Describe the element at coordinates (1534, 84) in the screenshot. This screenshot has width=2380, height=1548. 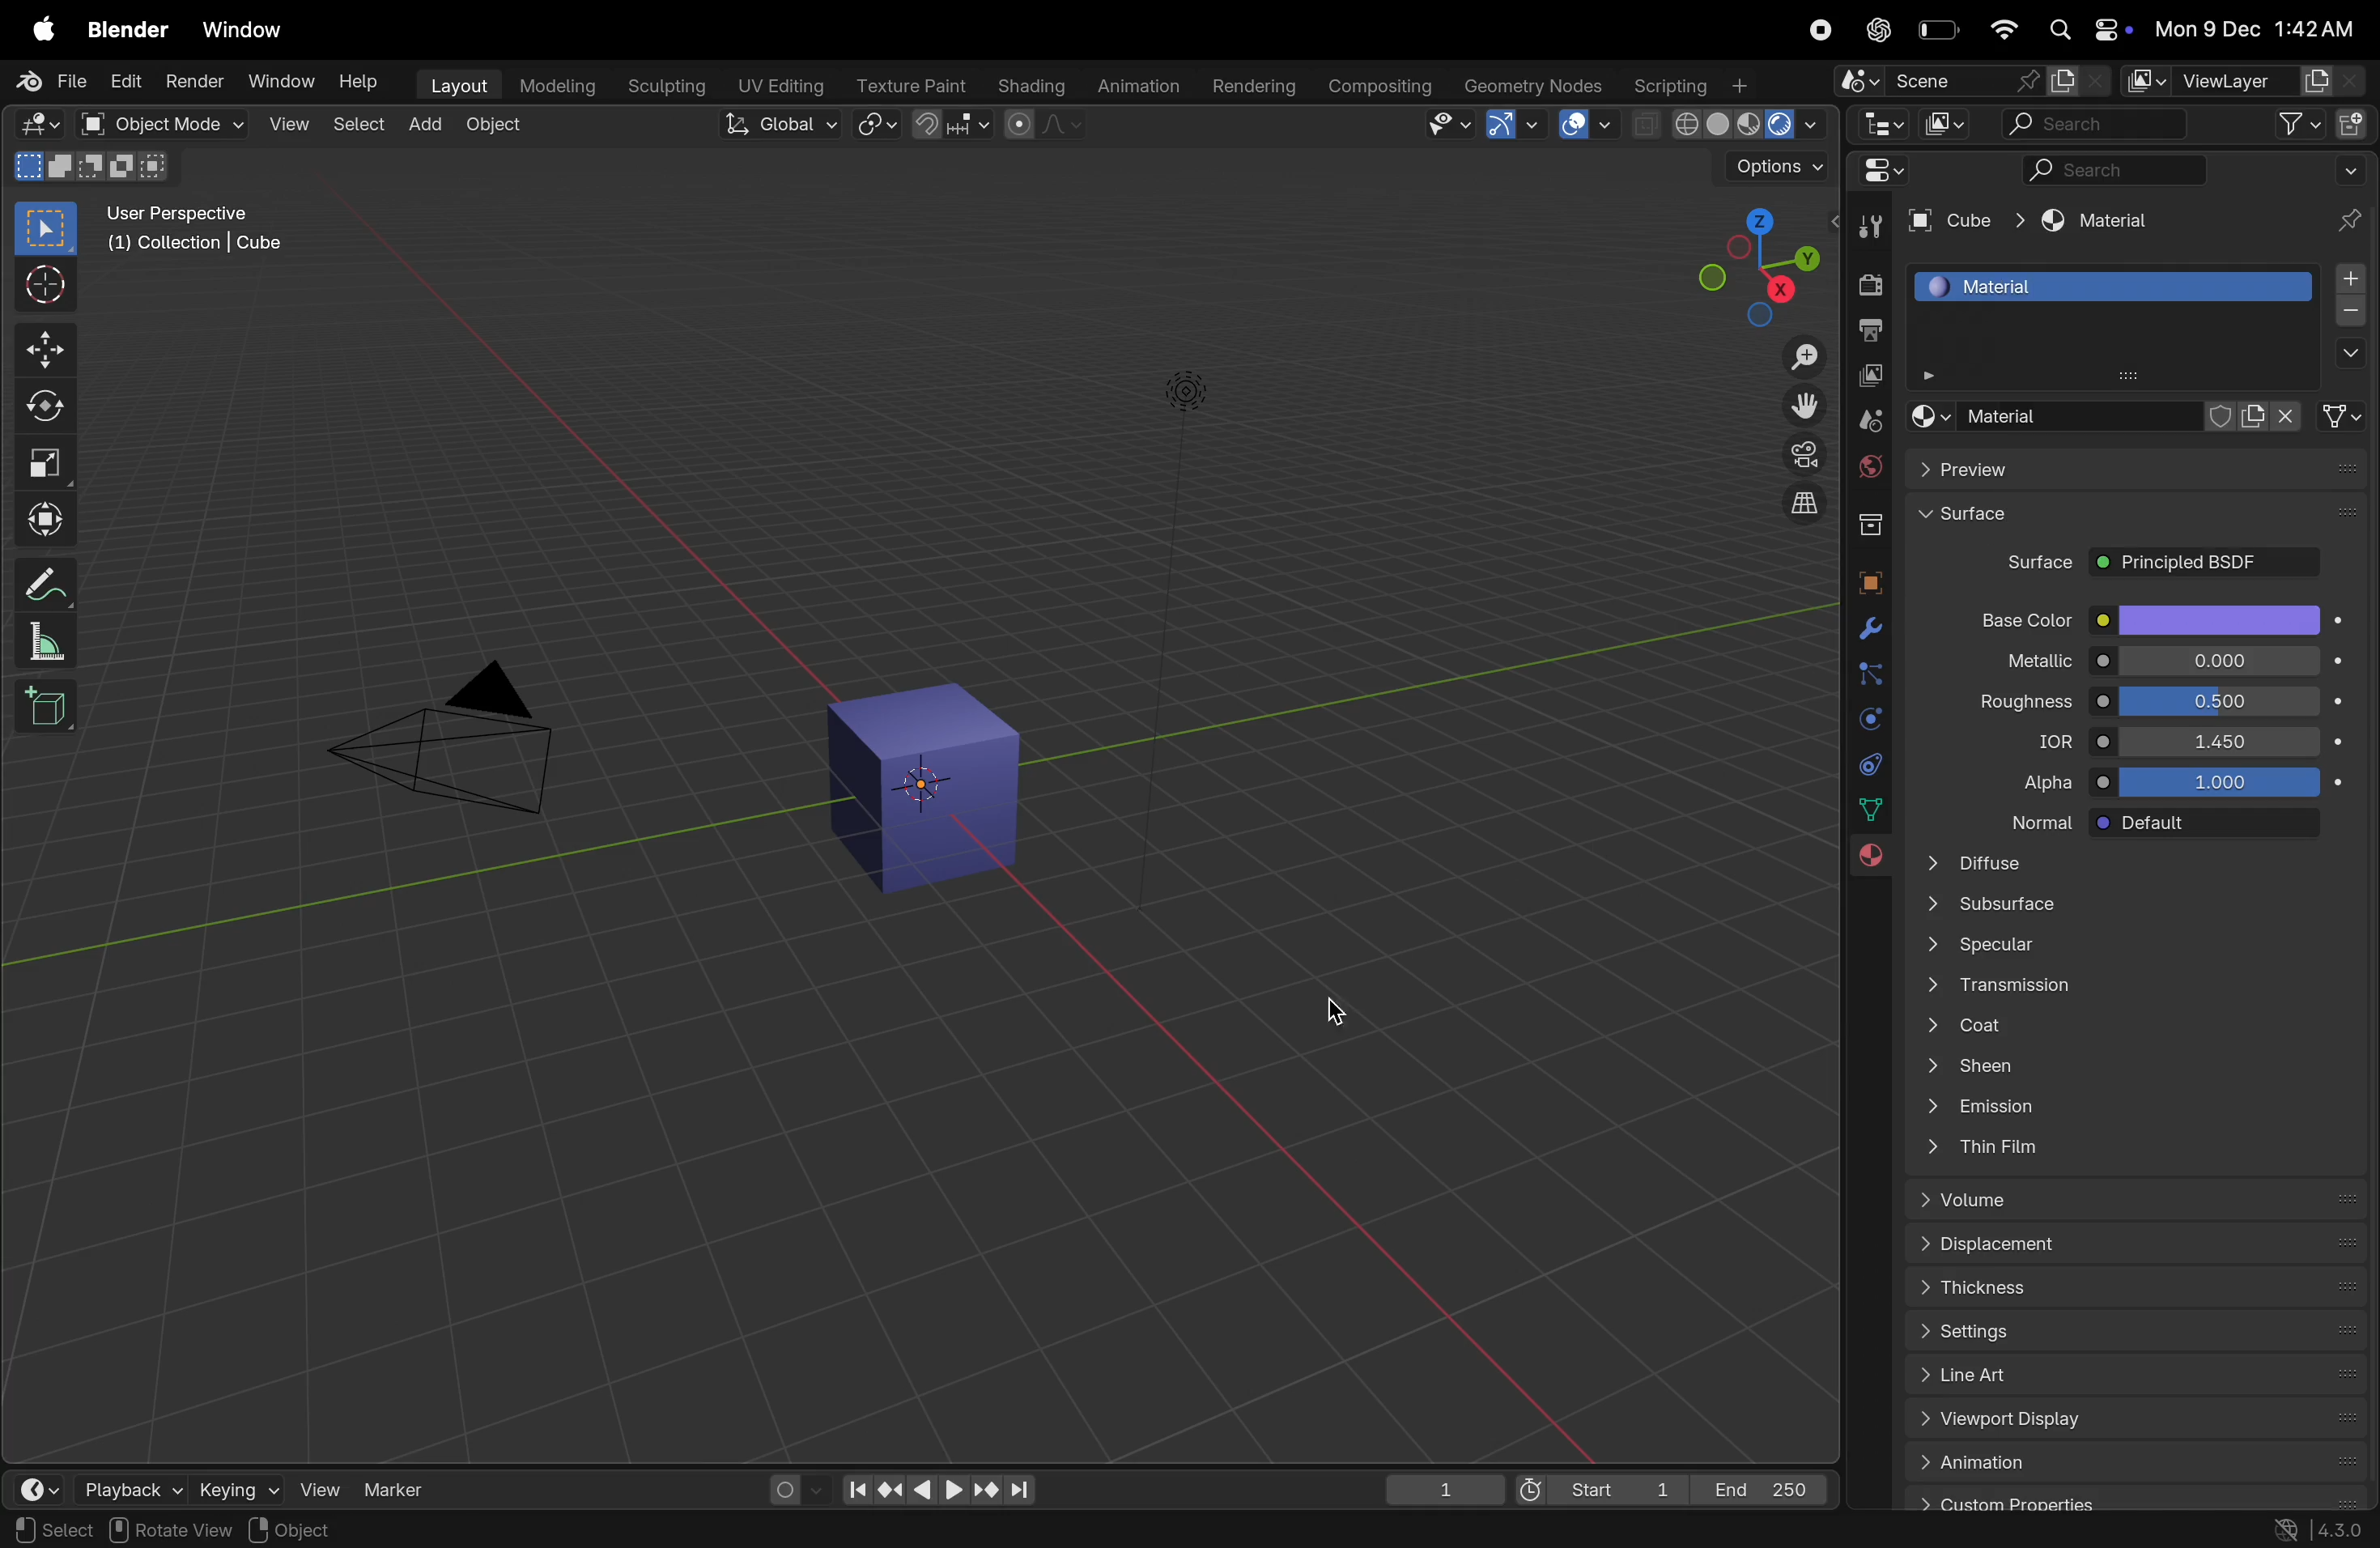
I see `Geometry notes` at that location.